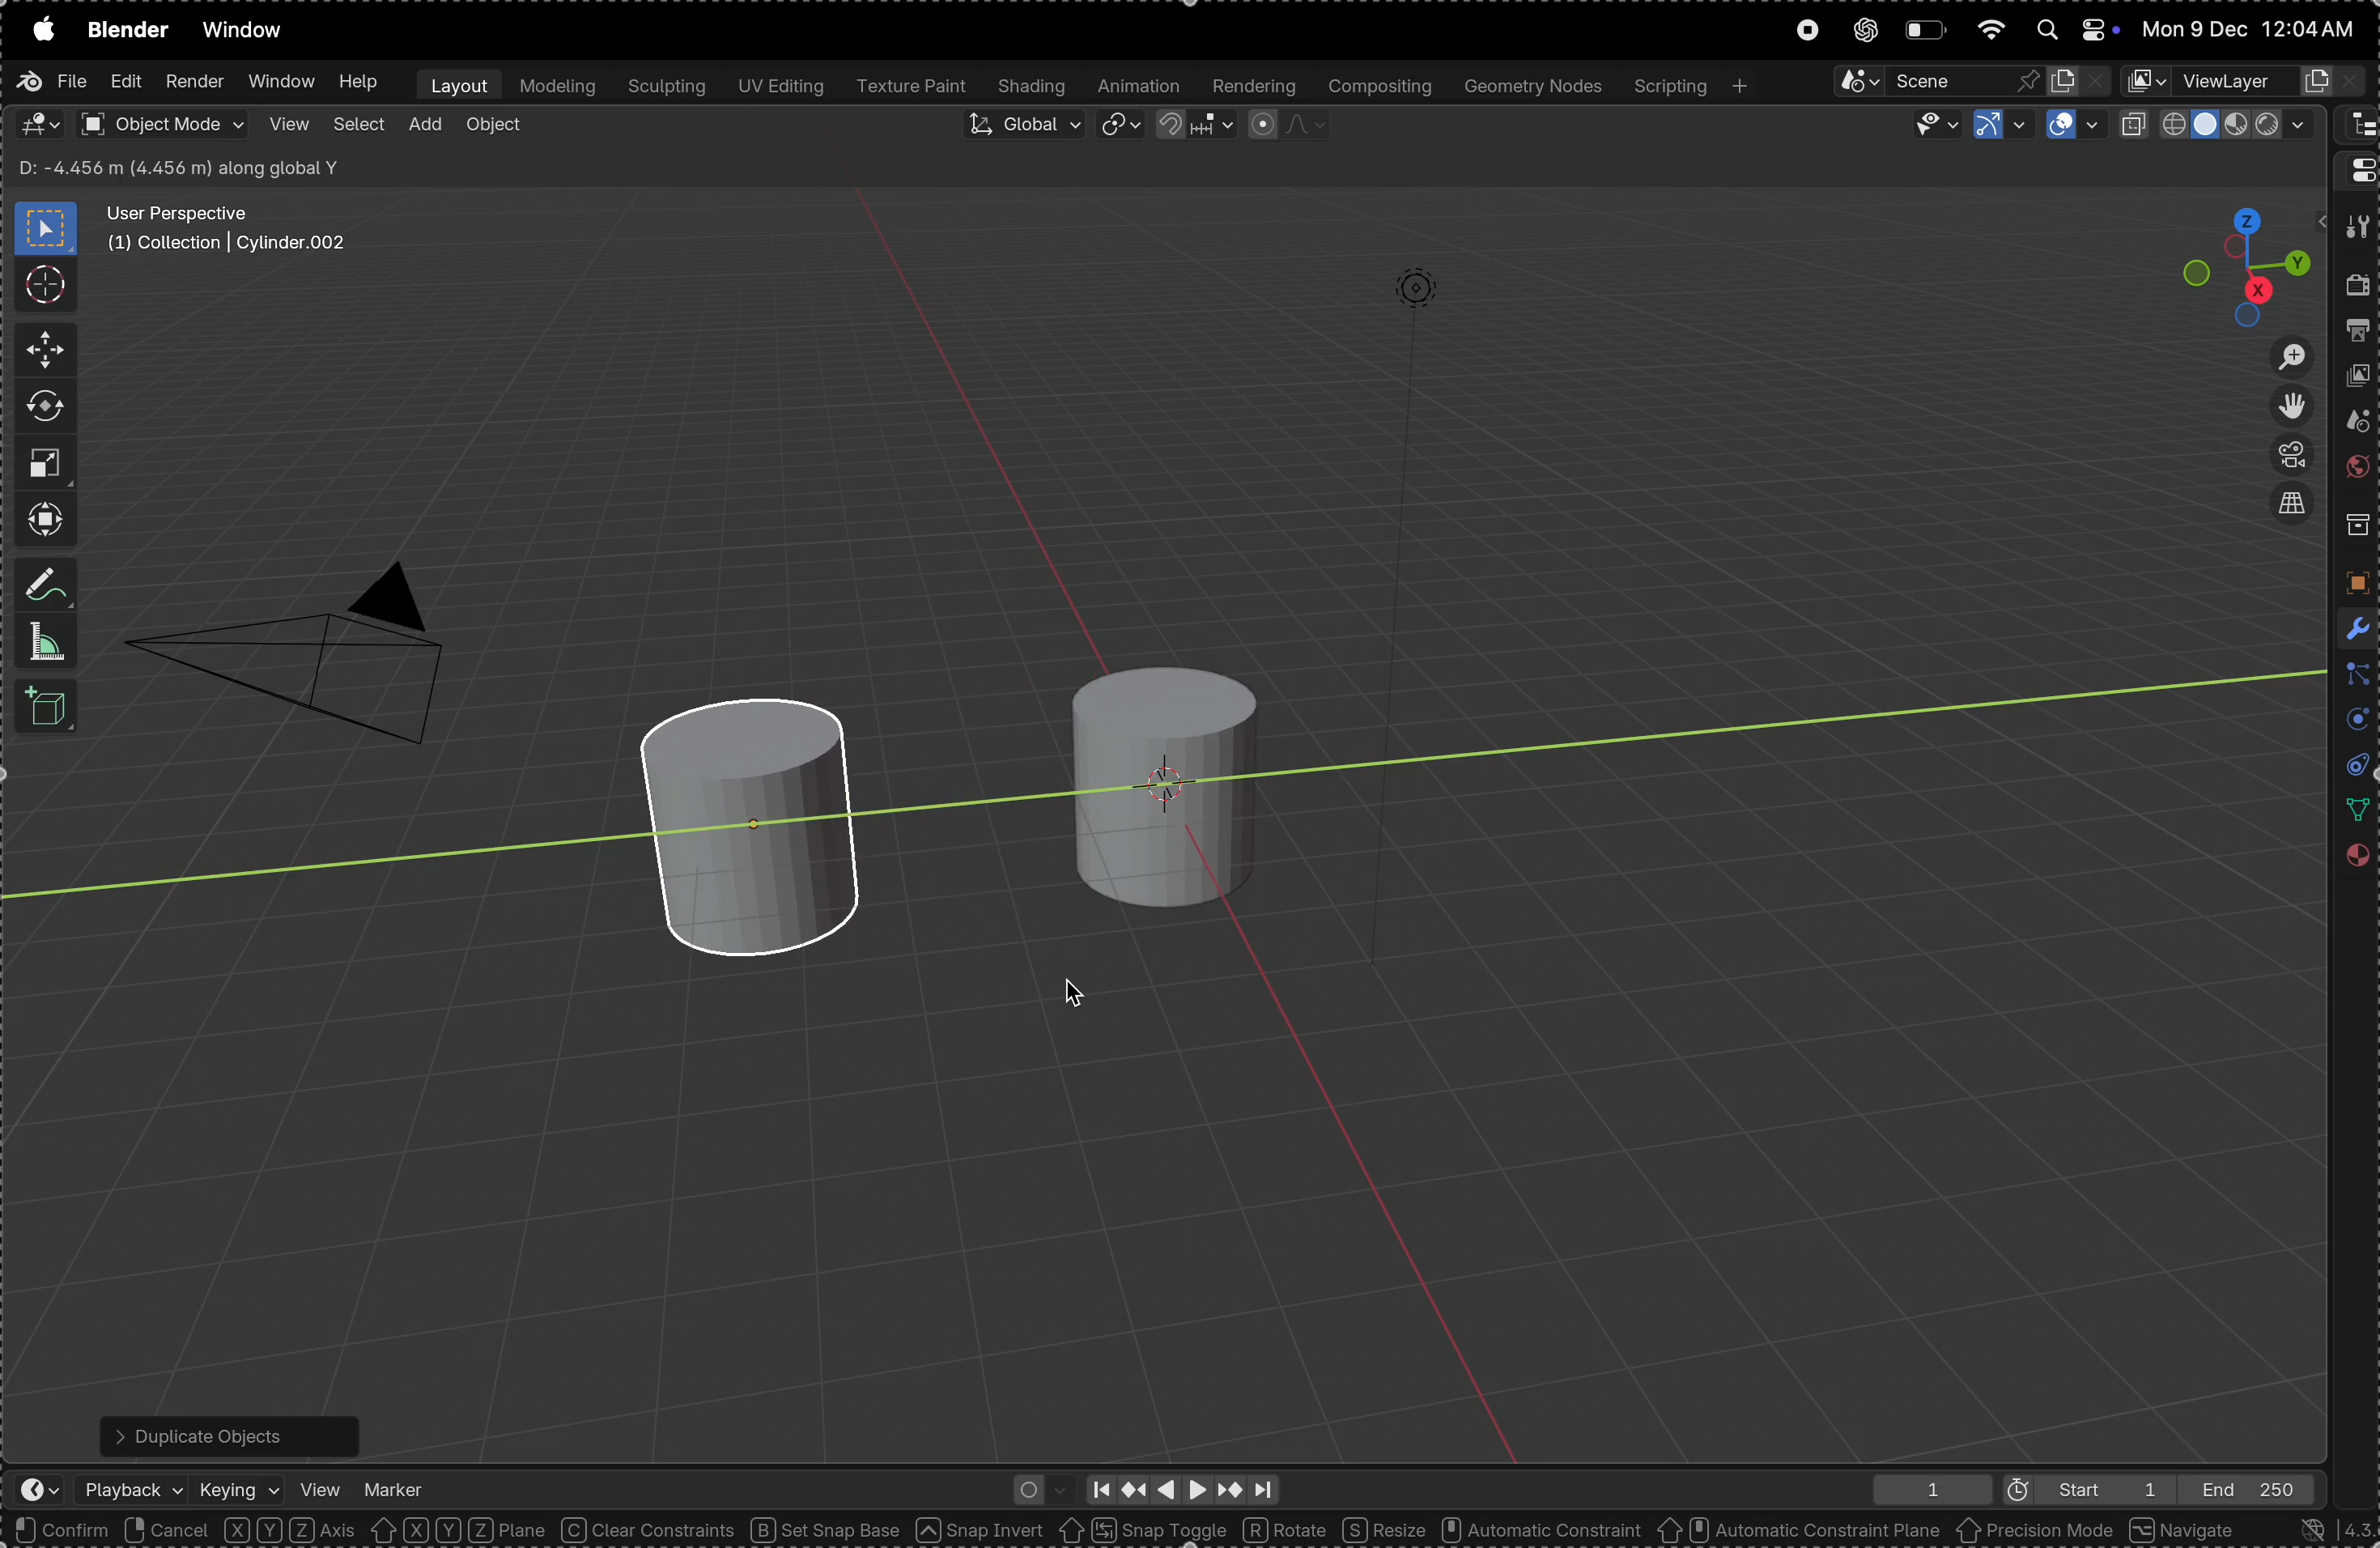 This screenshot has width=2380, height=1548. Describe the element at coordinates (424, 126) in the screenshot. I see `add` at that location.